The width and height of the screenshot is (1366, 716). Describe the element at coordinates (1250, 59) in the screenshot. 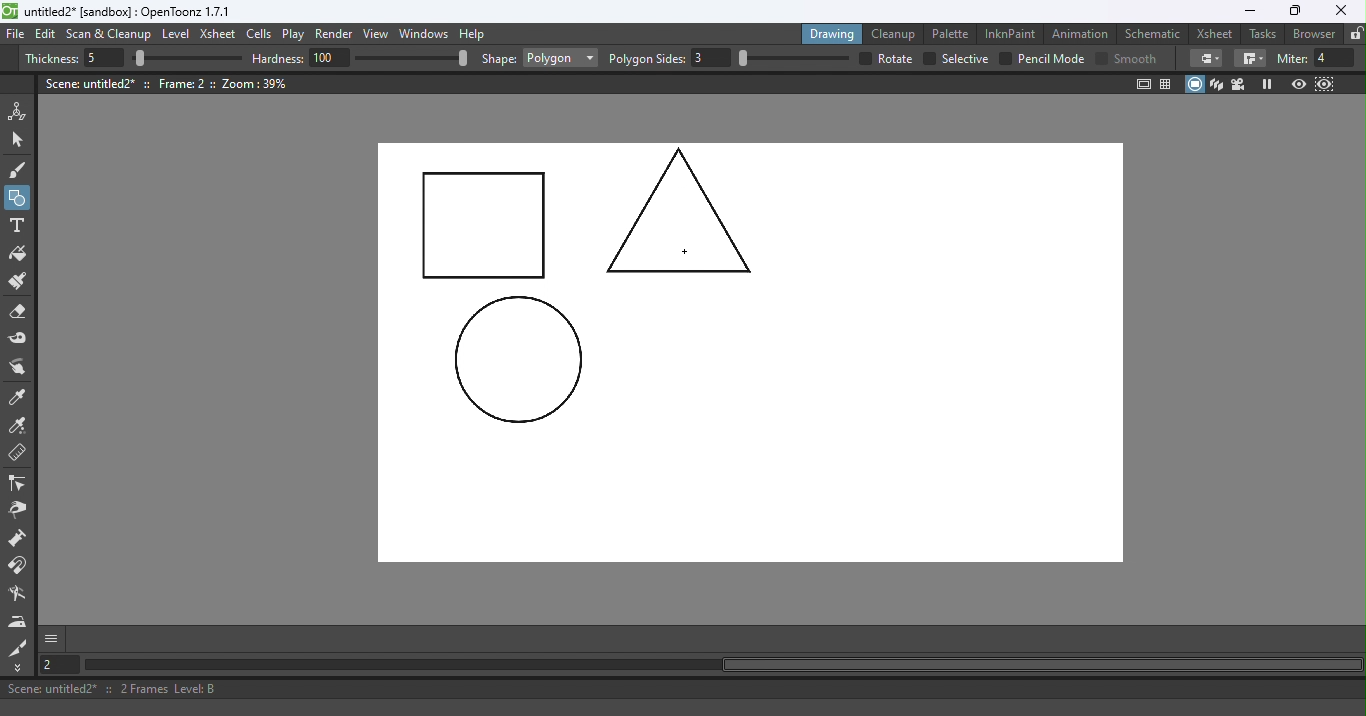

I see `Border corners` at that location.